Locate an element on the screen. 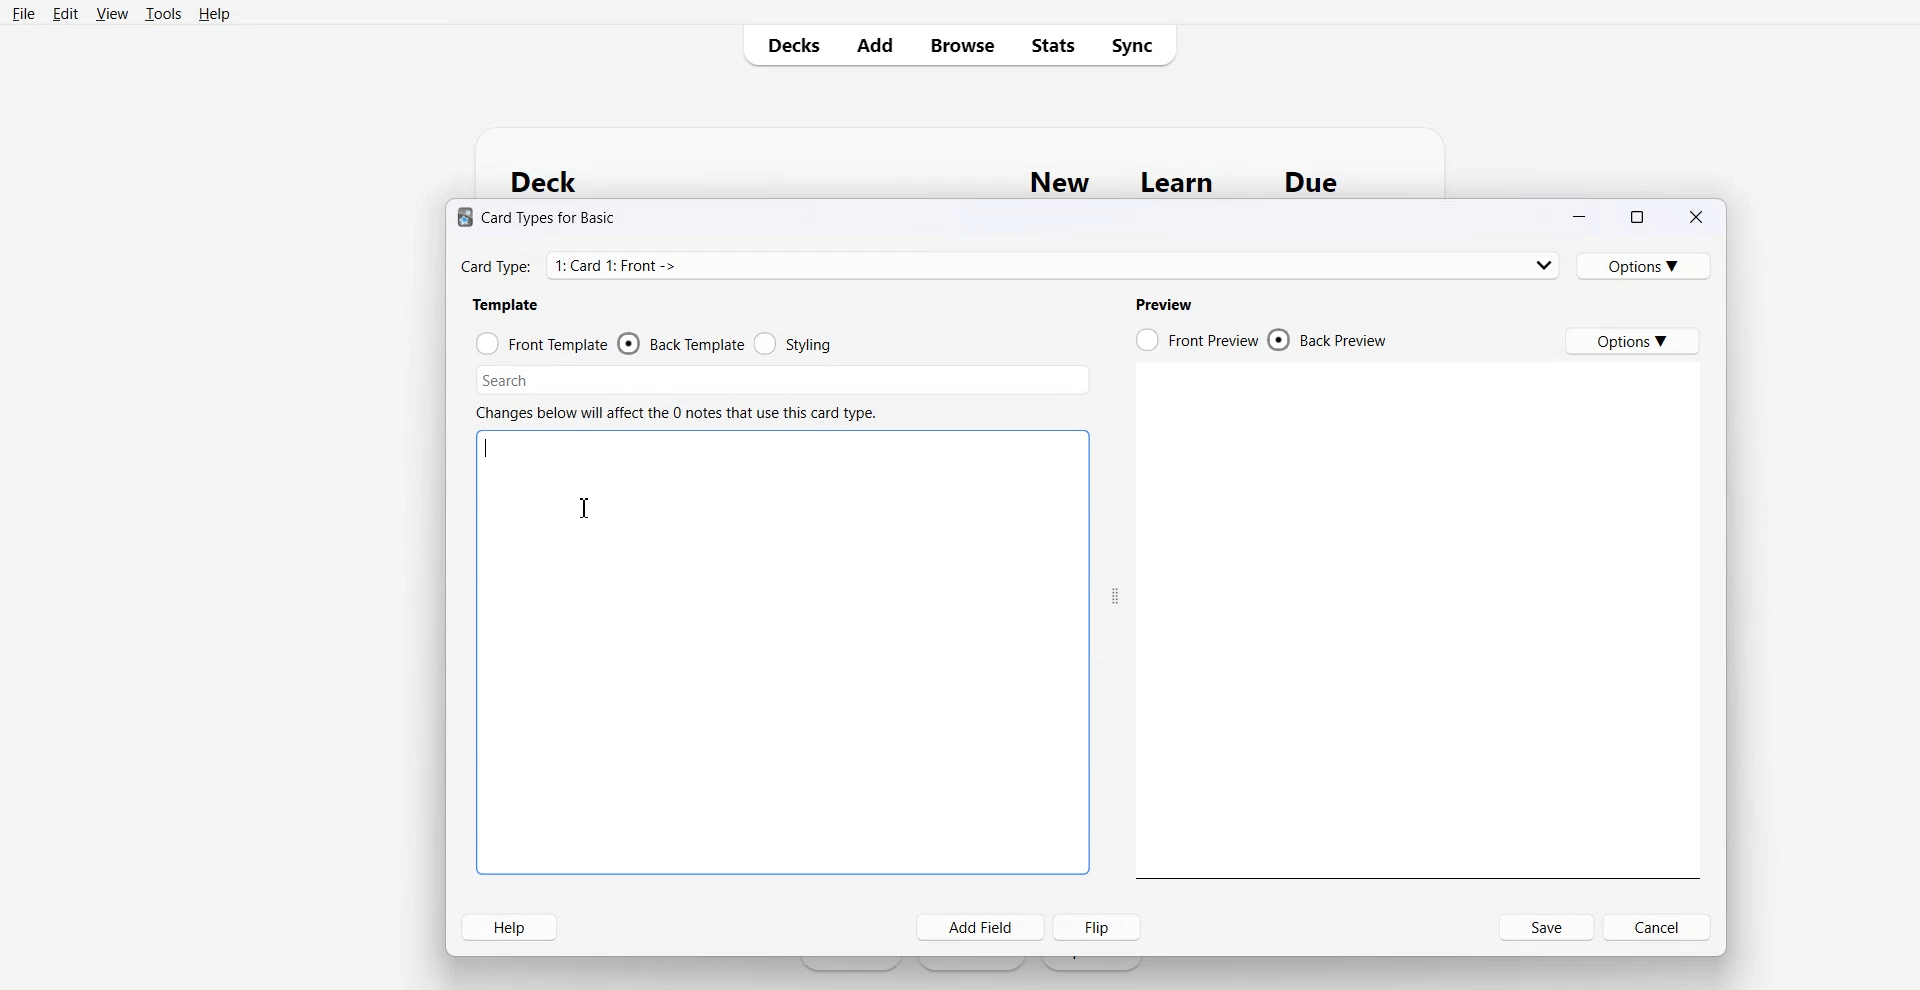 This screenshot has height=990, width=1920. Sync is located at coordinates (1136, 44).